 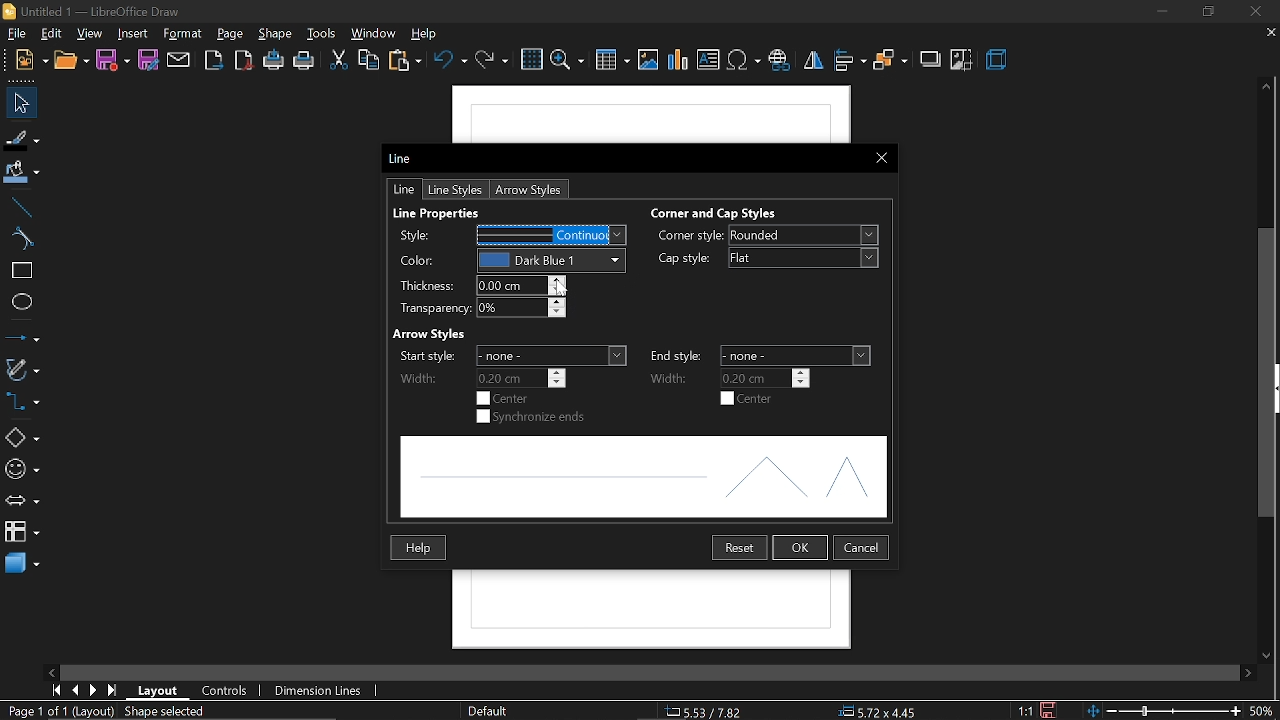 I want to click on scaling factor, so click(x=1026, y=710).